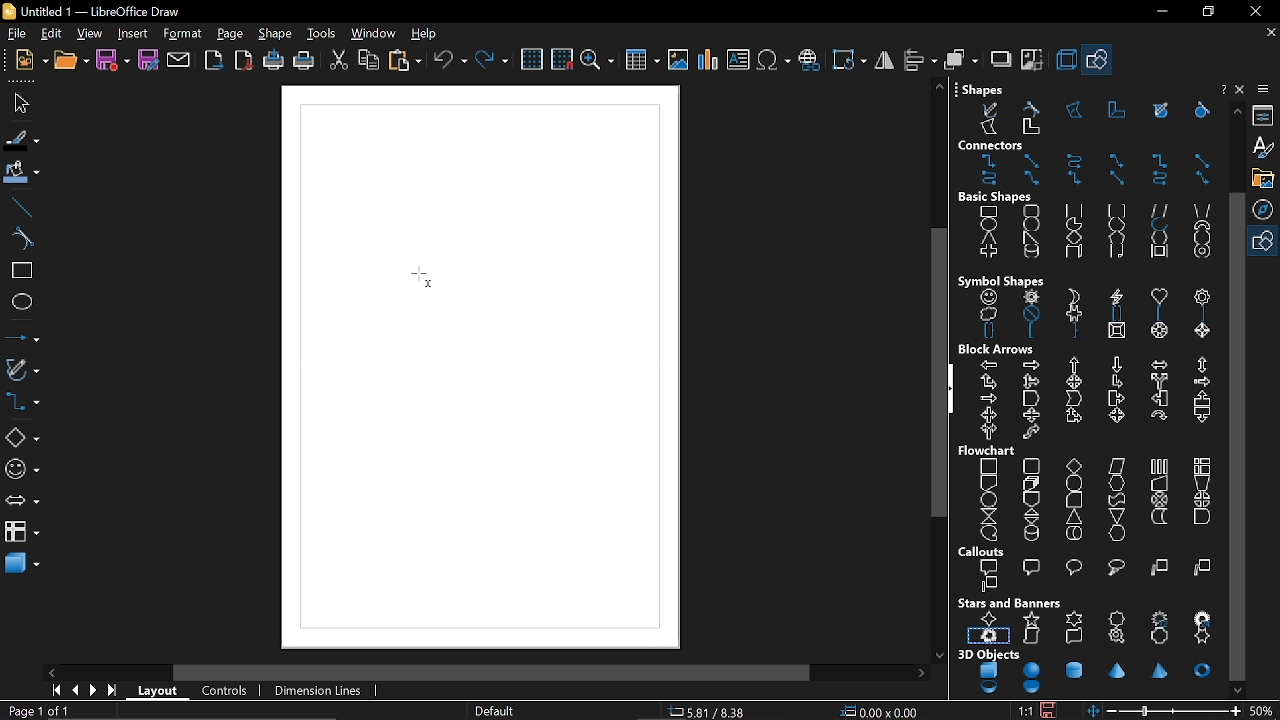 The width and height of the screenshot is (1280, 720). Describe the element at coordinates (1001, 61) in the screenshot. I see `shadow` at that location.